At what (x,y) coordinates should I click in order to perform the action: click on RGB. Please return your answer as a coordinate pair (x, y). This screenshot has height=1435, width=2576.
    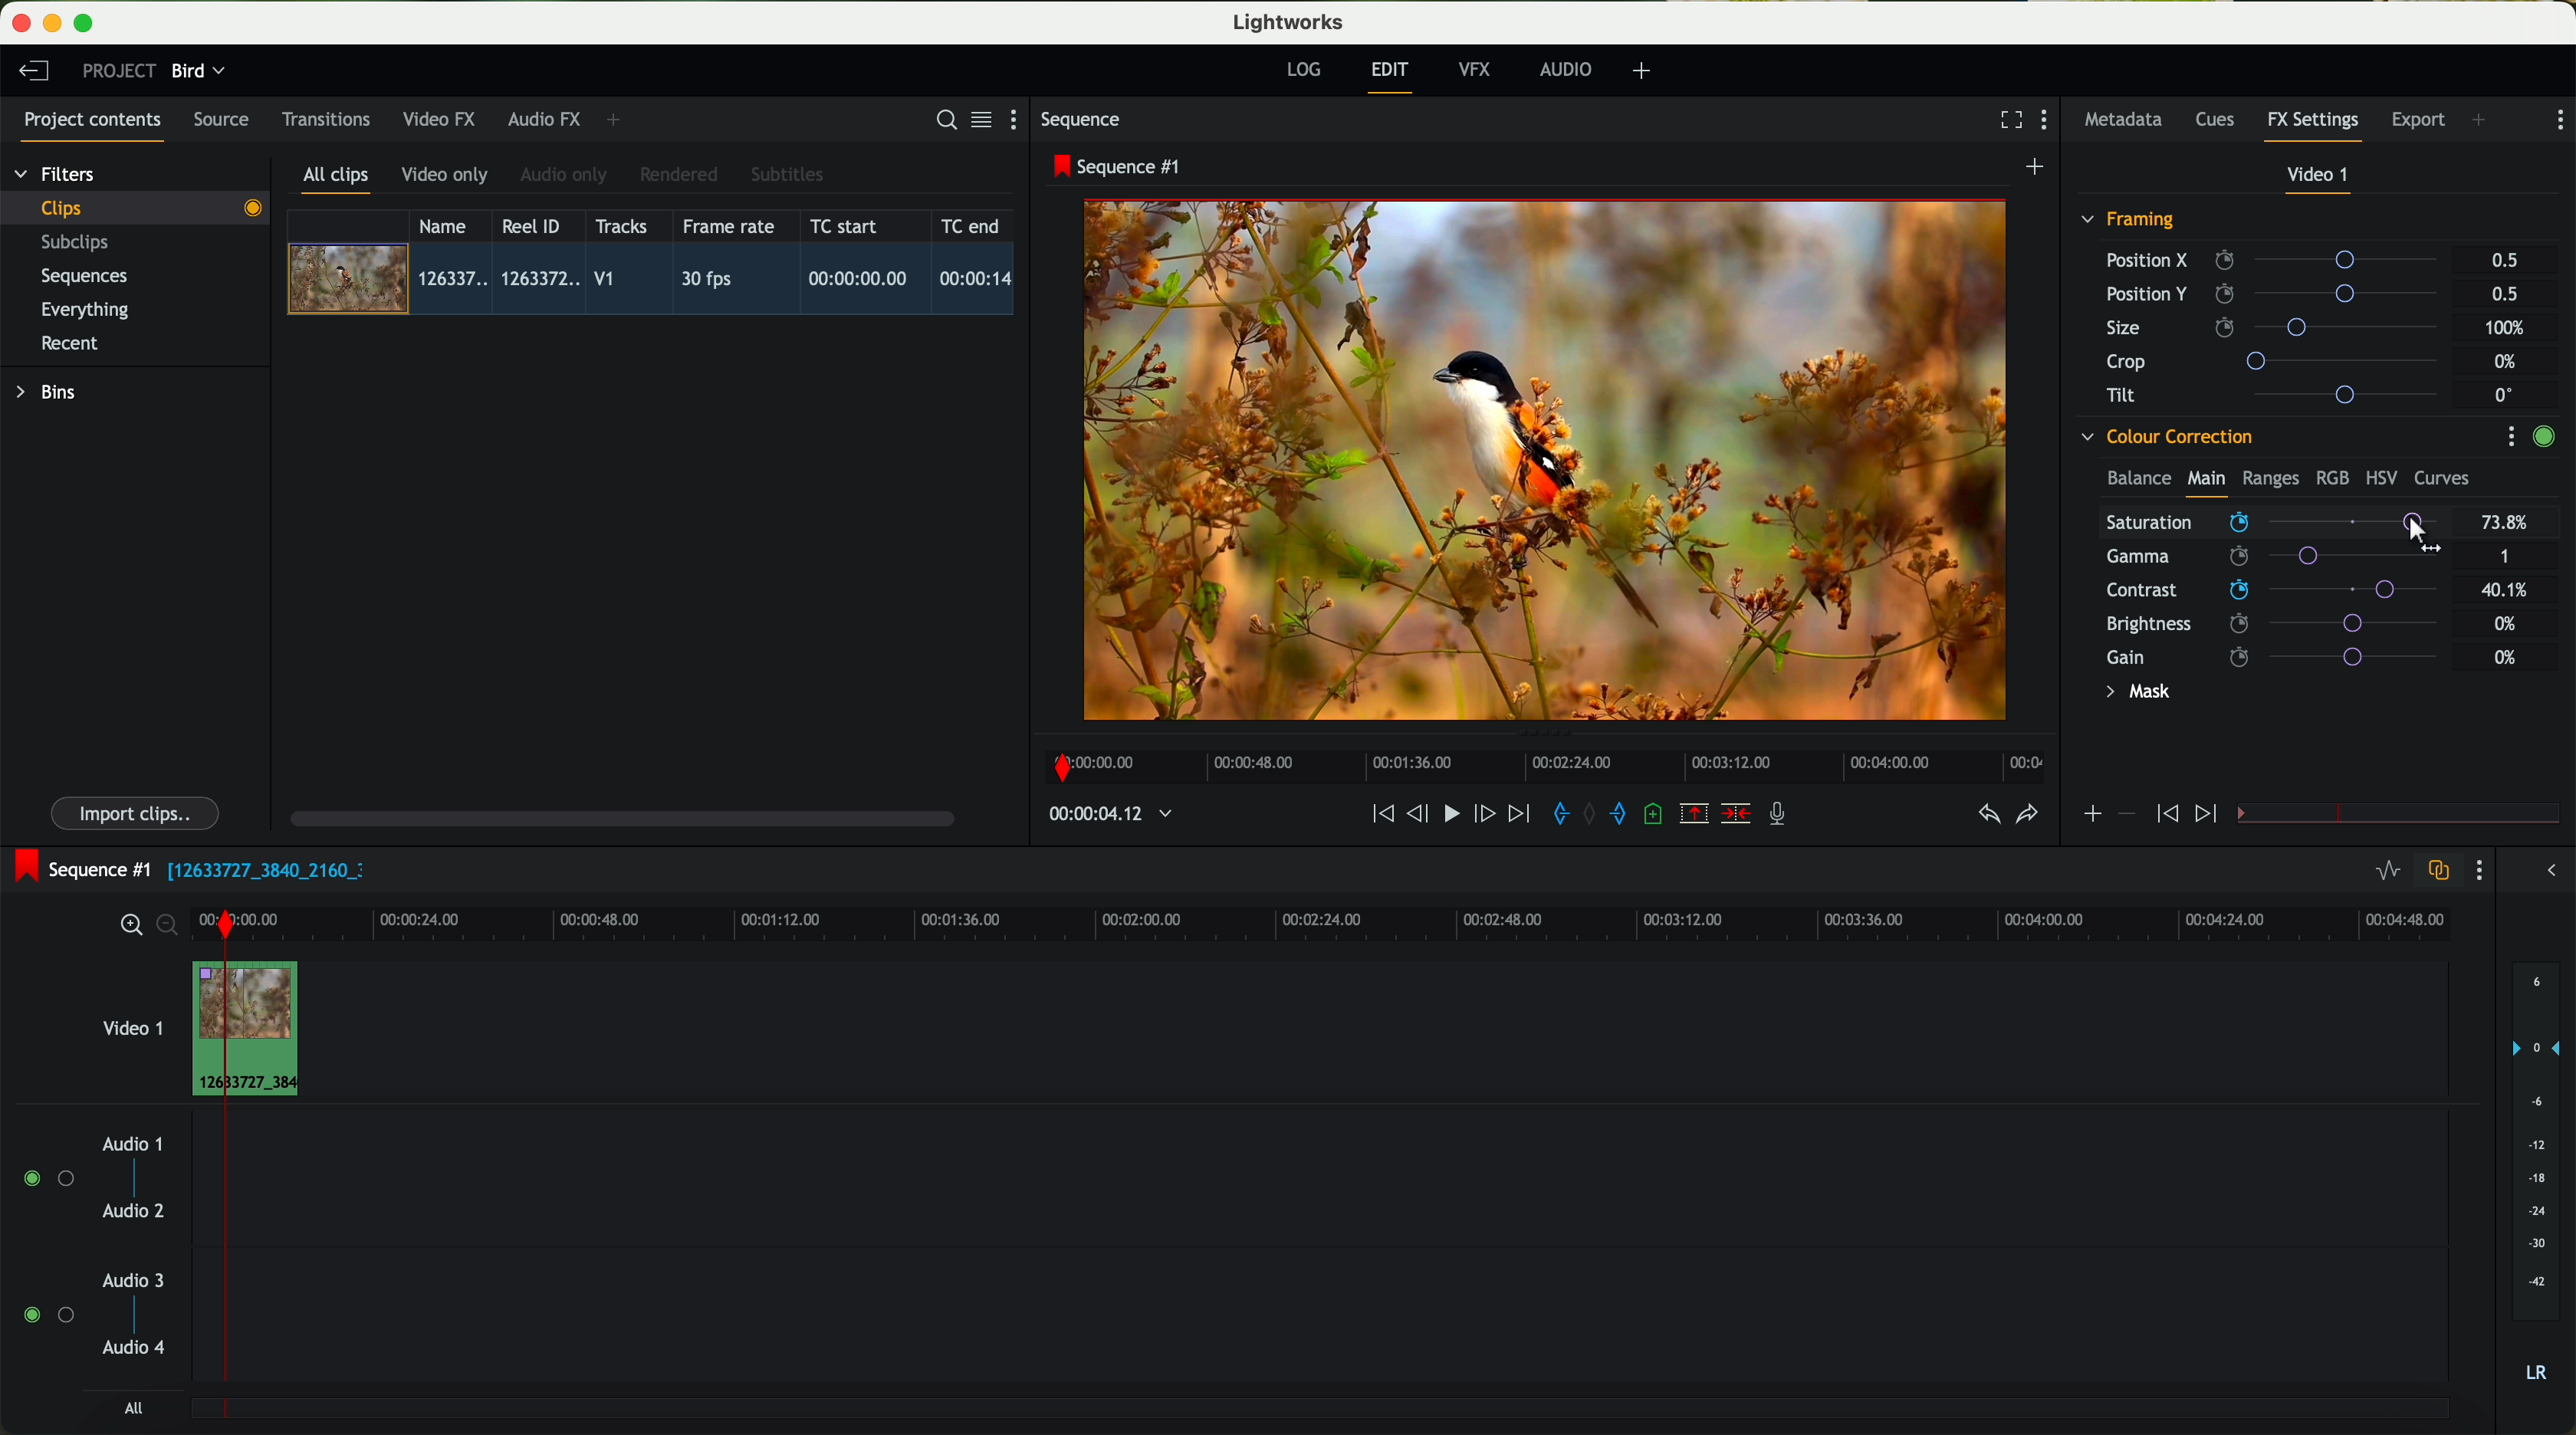
    Looking at the image, I should click on (2331, 476).